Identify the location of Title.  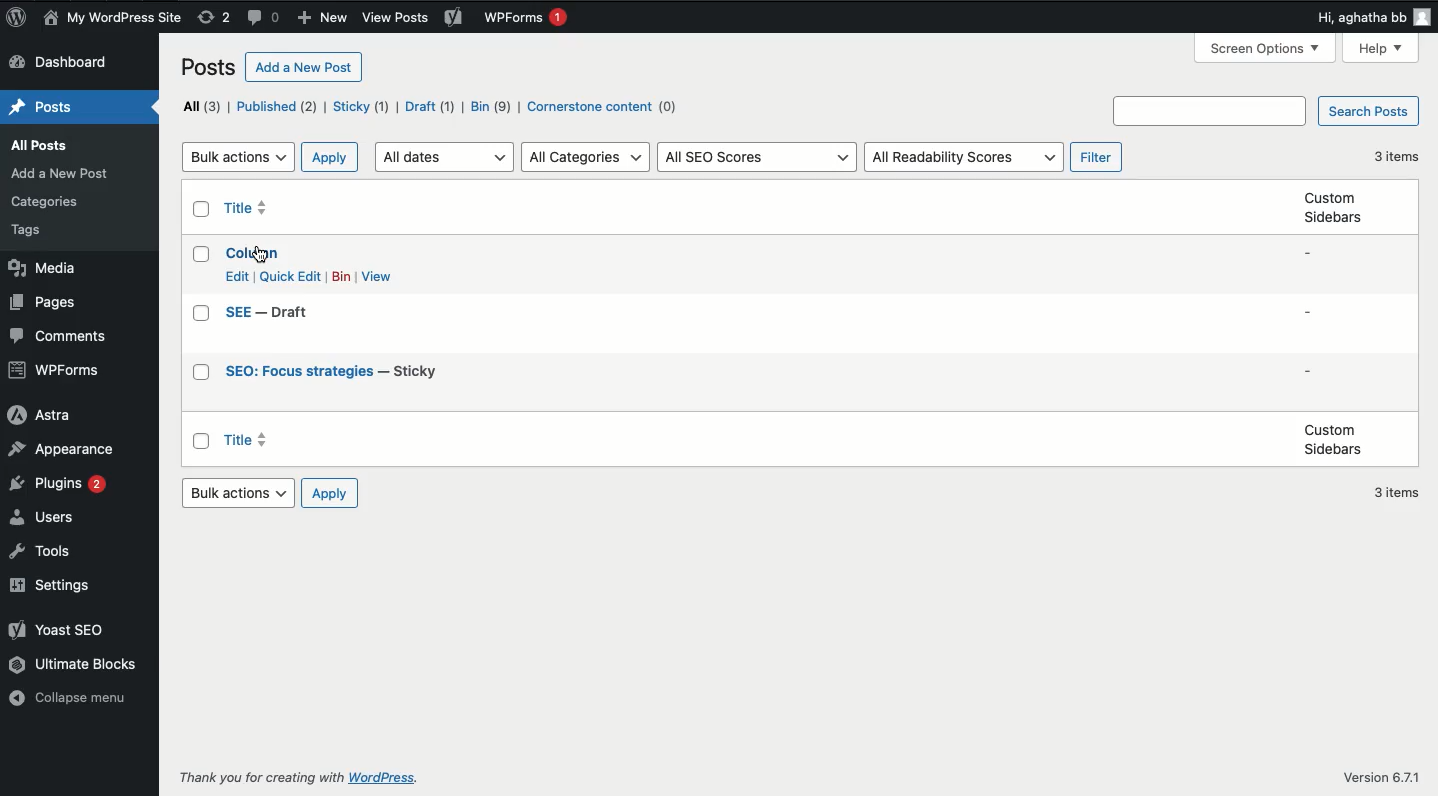
(330, 372).